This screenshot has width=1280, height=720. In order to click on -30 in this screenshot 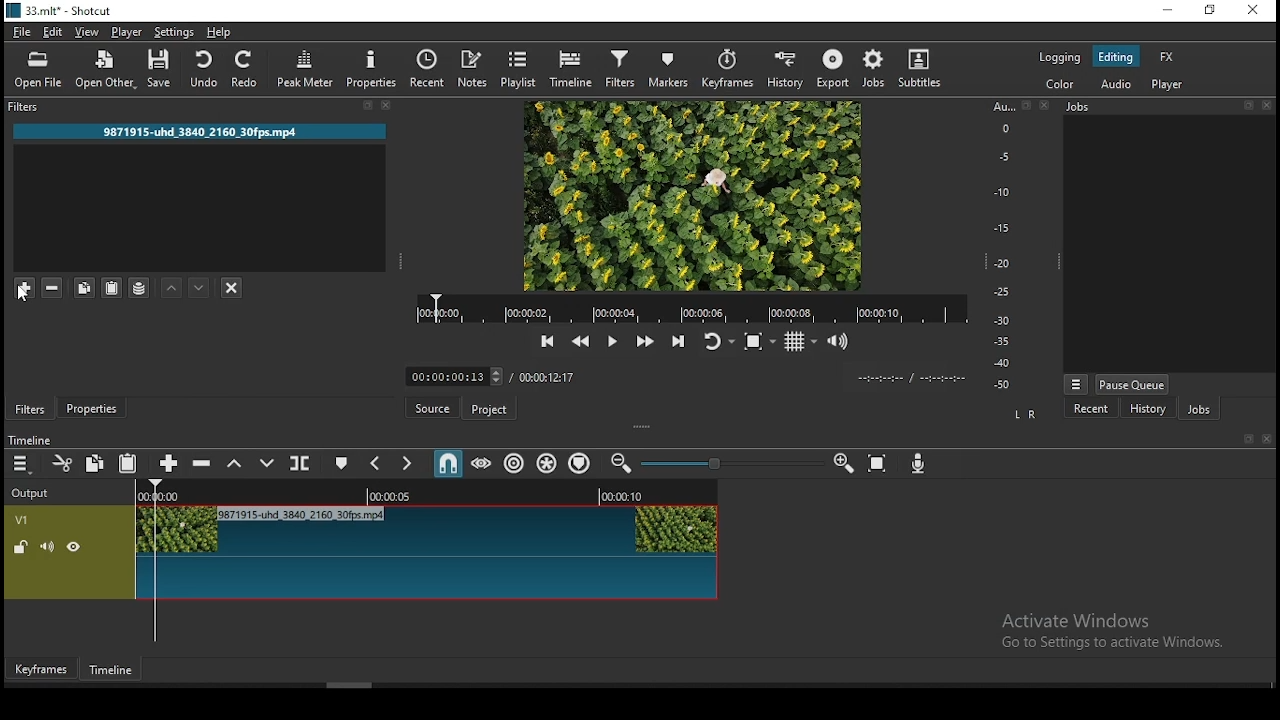, I will do `click(1002, 319)`.